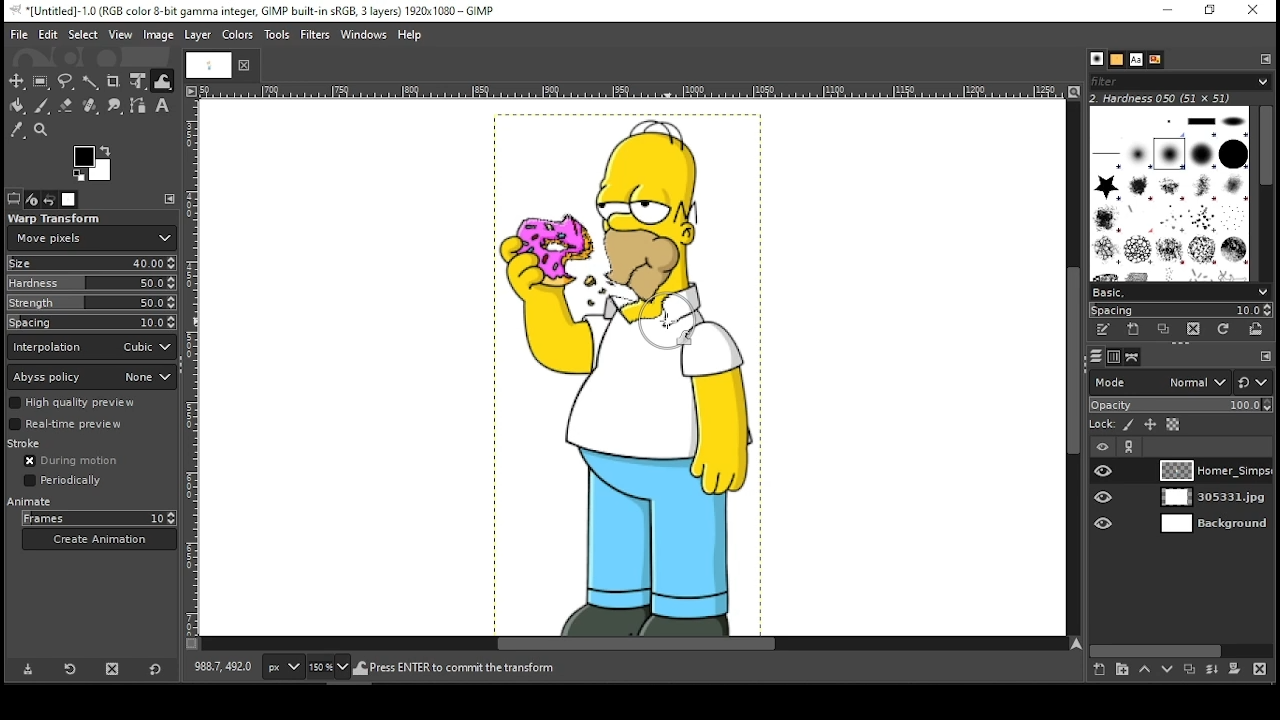 Image resolution: width=1280 pixels, height=720 pixels. Describe the element at coordinates (76, 460) in the screenshot. I see `during motion` at that location.